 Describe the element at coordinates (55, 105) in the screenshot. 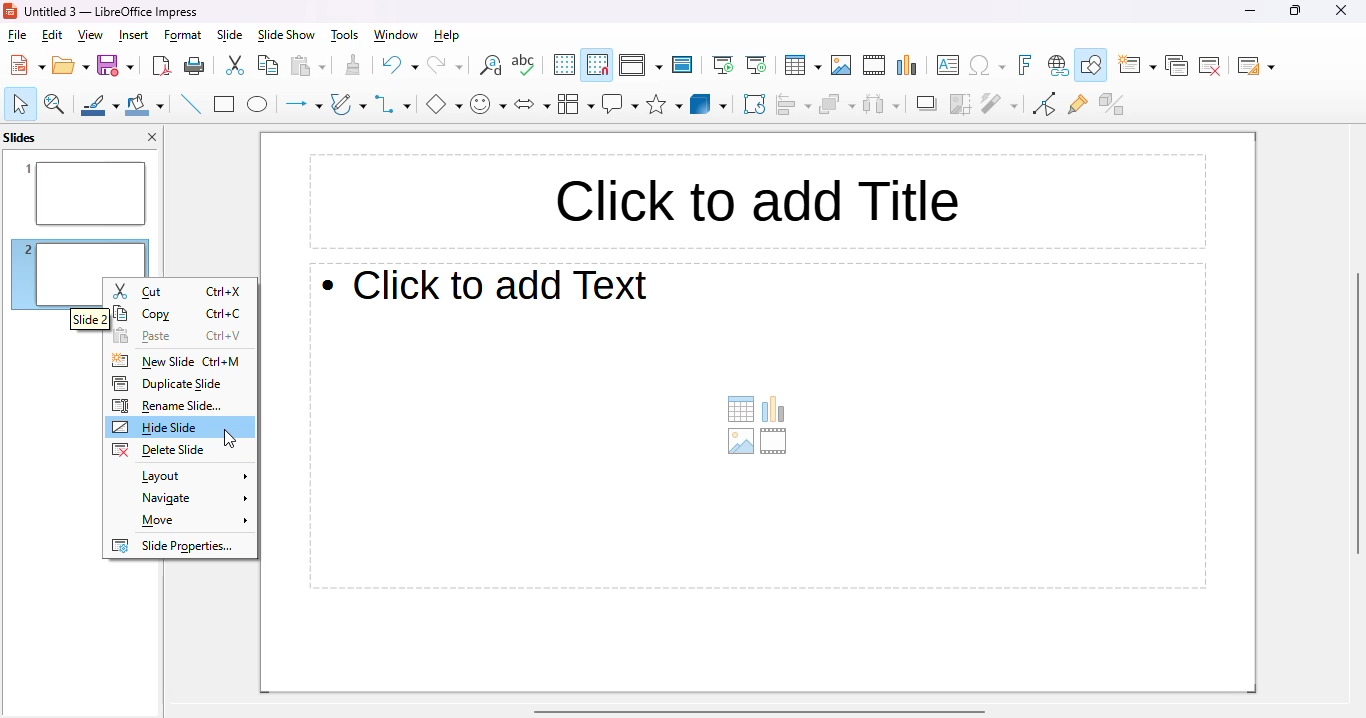

I see `zoom & pan` at that location.